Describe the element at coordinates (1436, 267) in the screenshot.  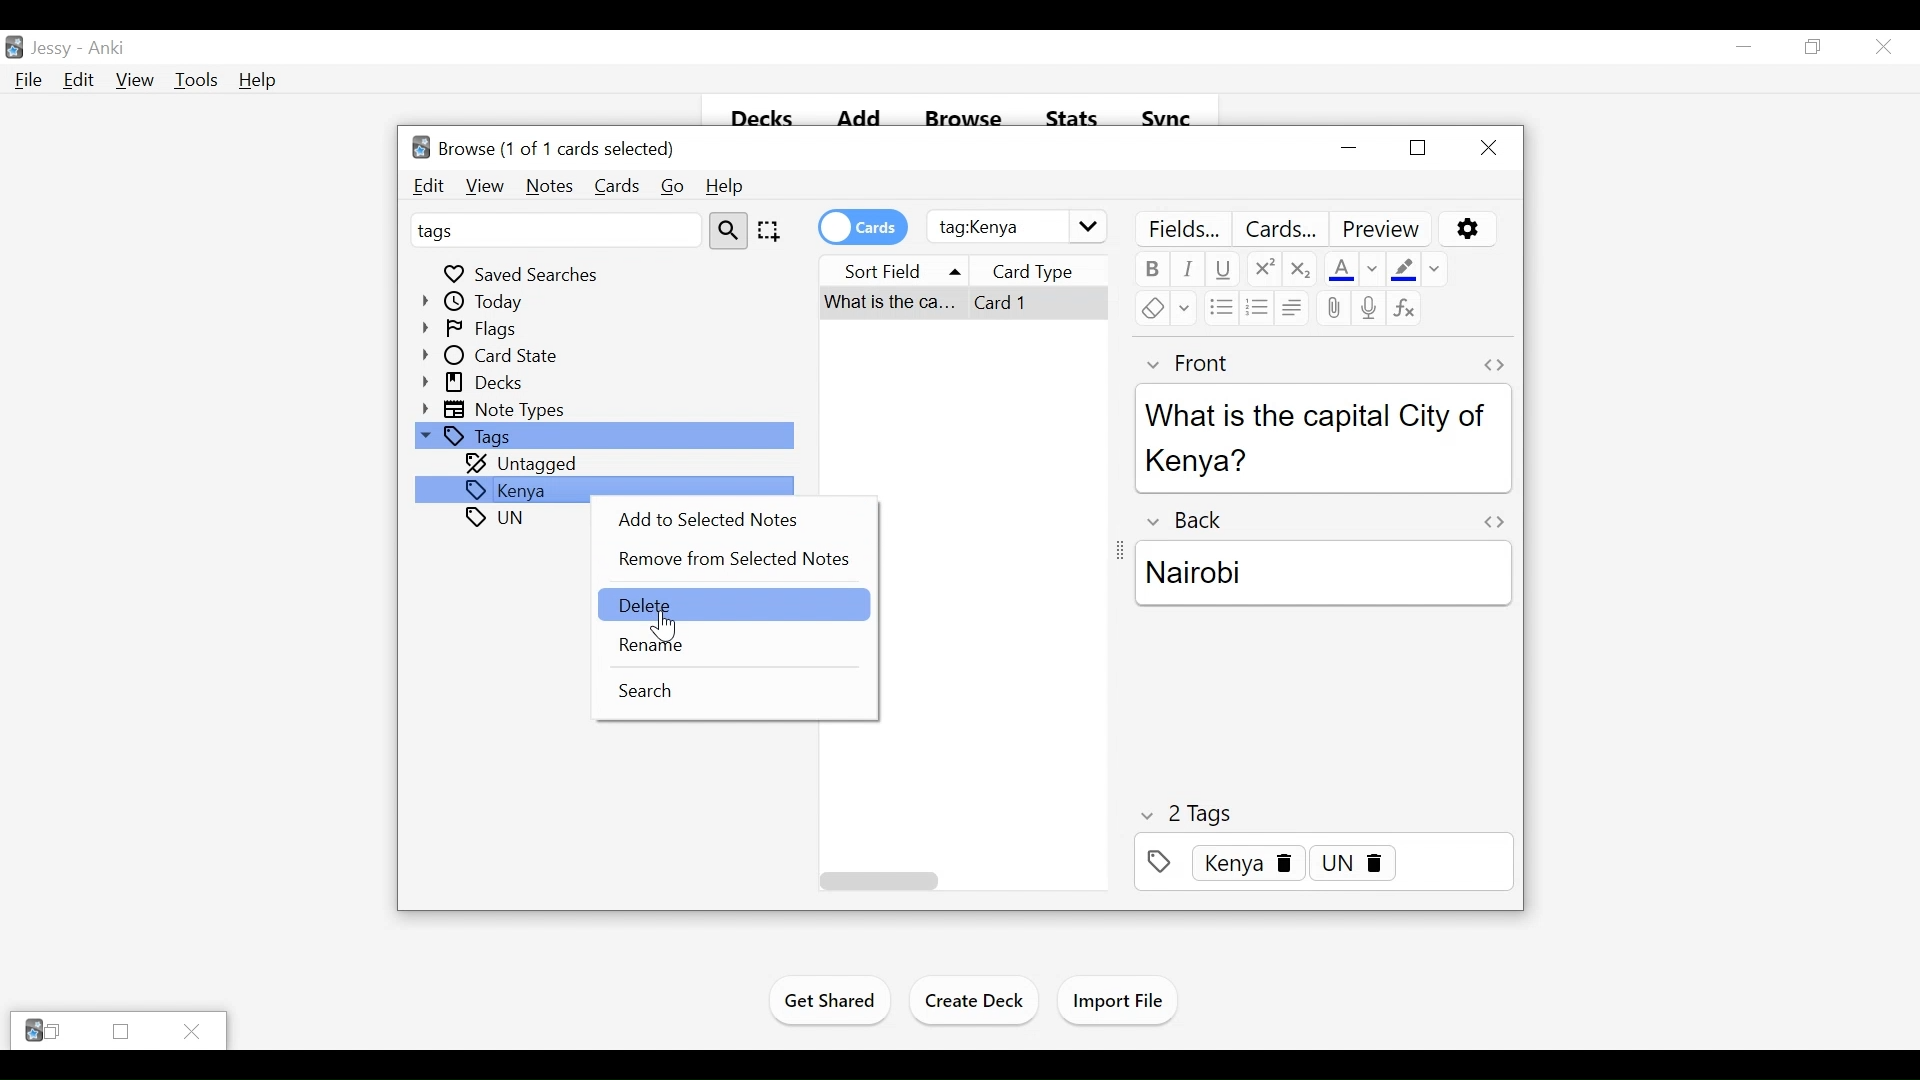
I see `Select Formatting to Remove` at that location.